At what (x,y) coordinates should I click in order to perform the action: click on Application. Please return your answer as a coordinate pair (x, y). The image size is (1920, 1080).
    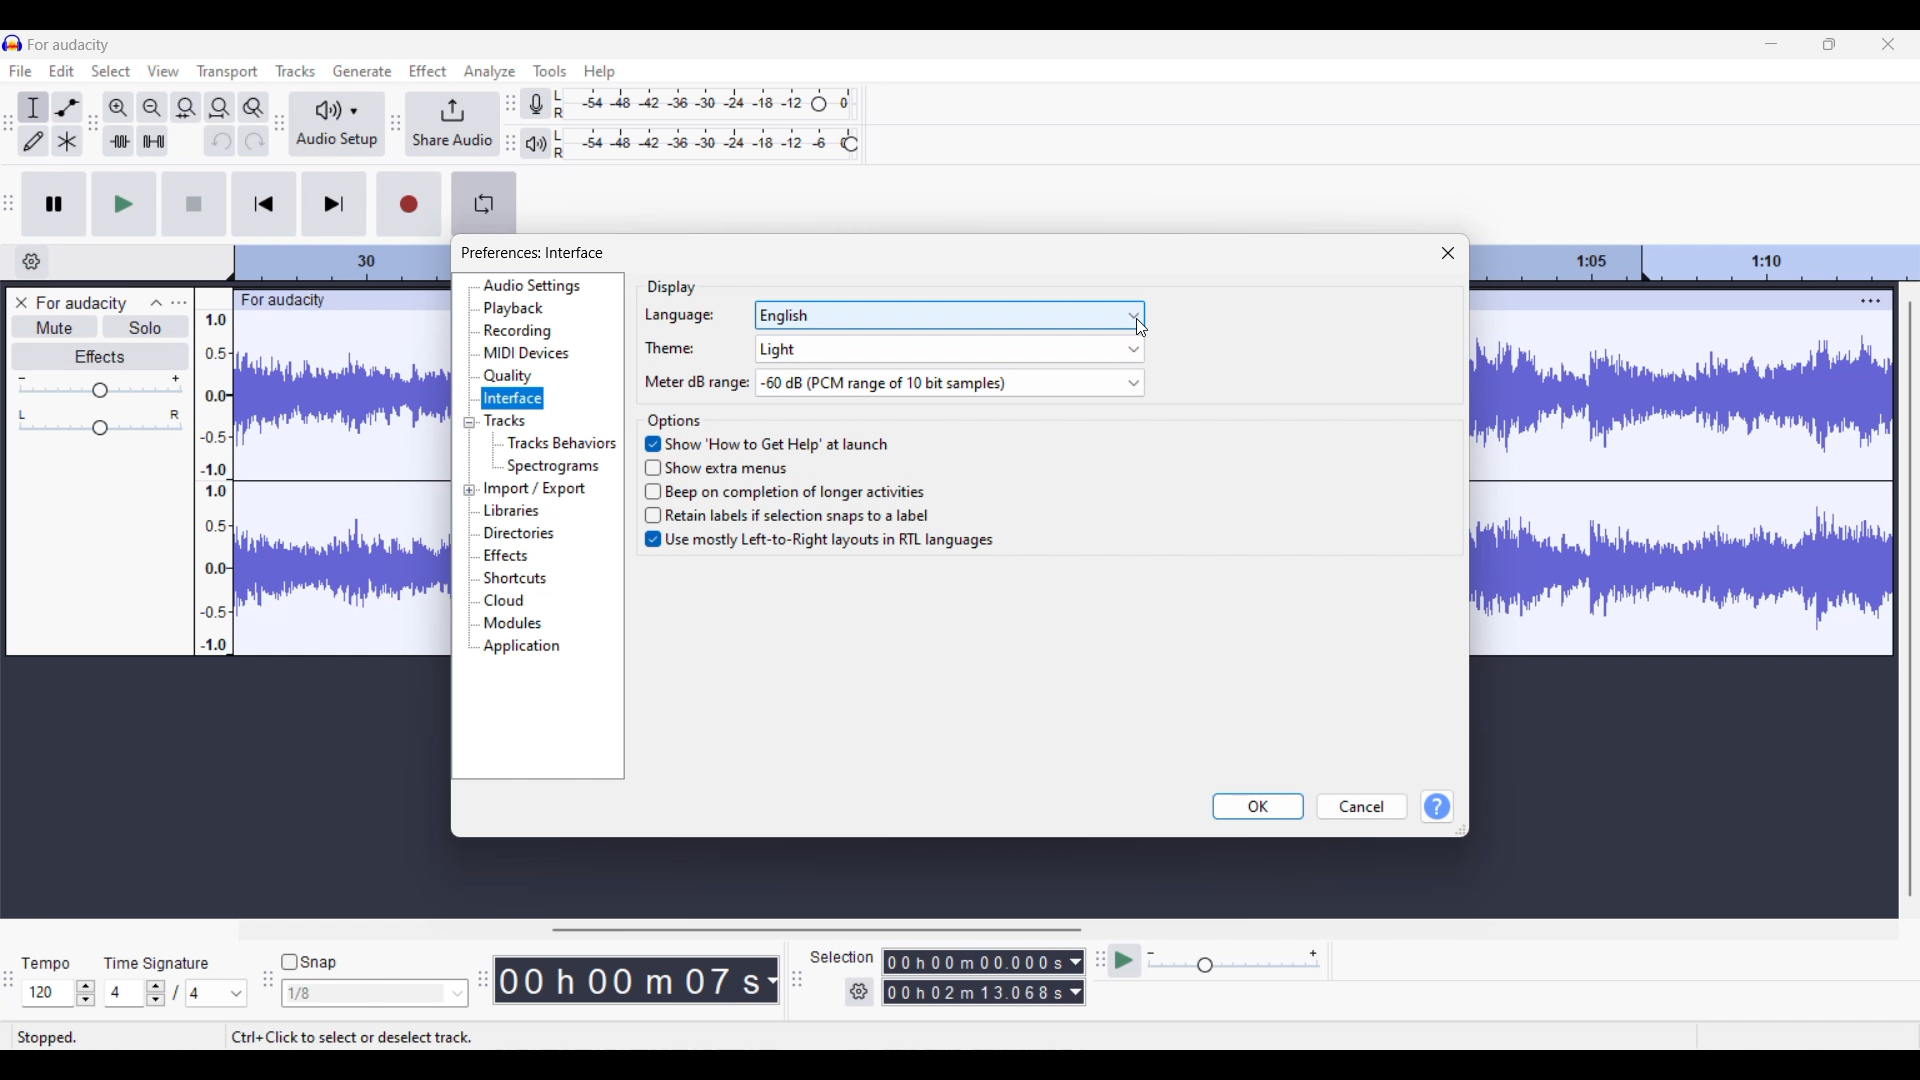
    Looking at the image, I should click on (522, 647).